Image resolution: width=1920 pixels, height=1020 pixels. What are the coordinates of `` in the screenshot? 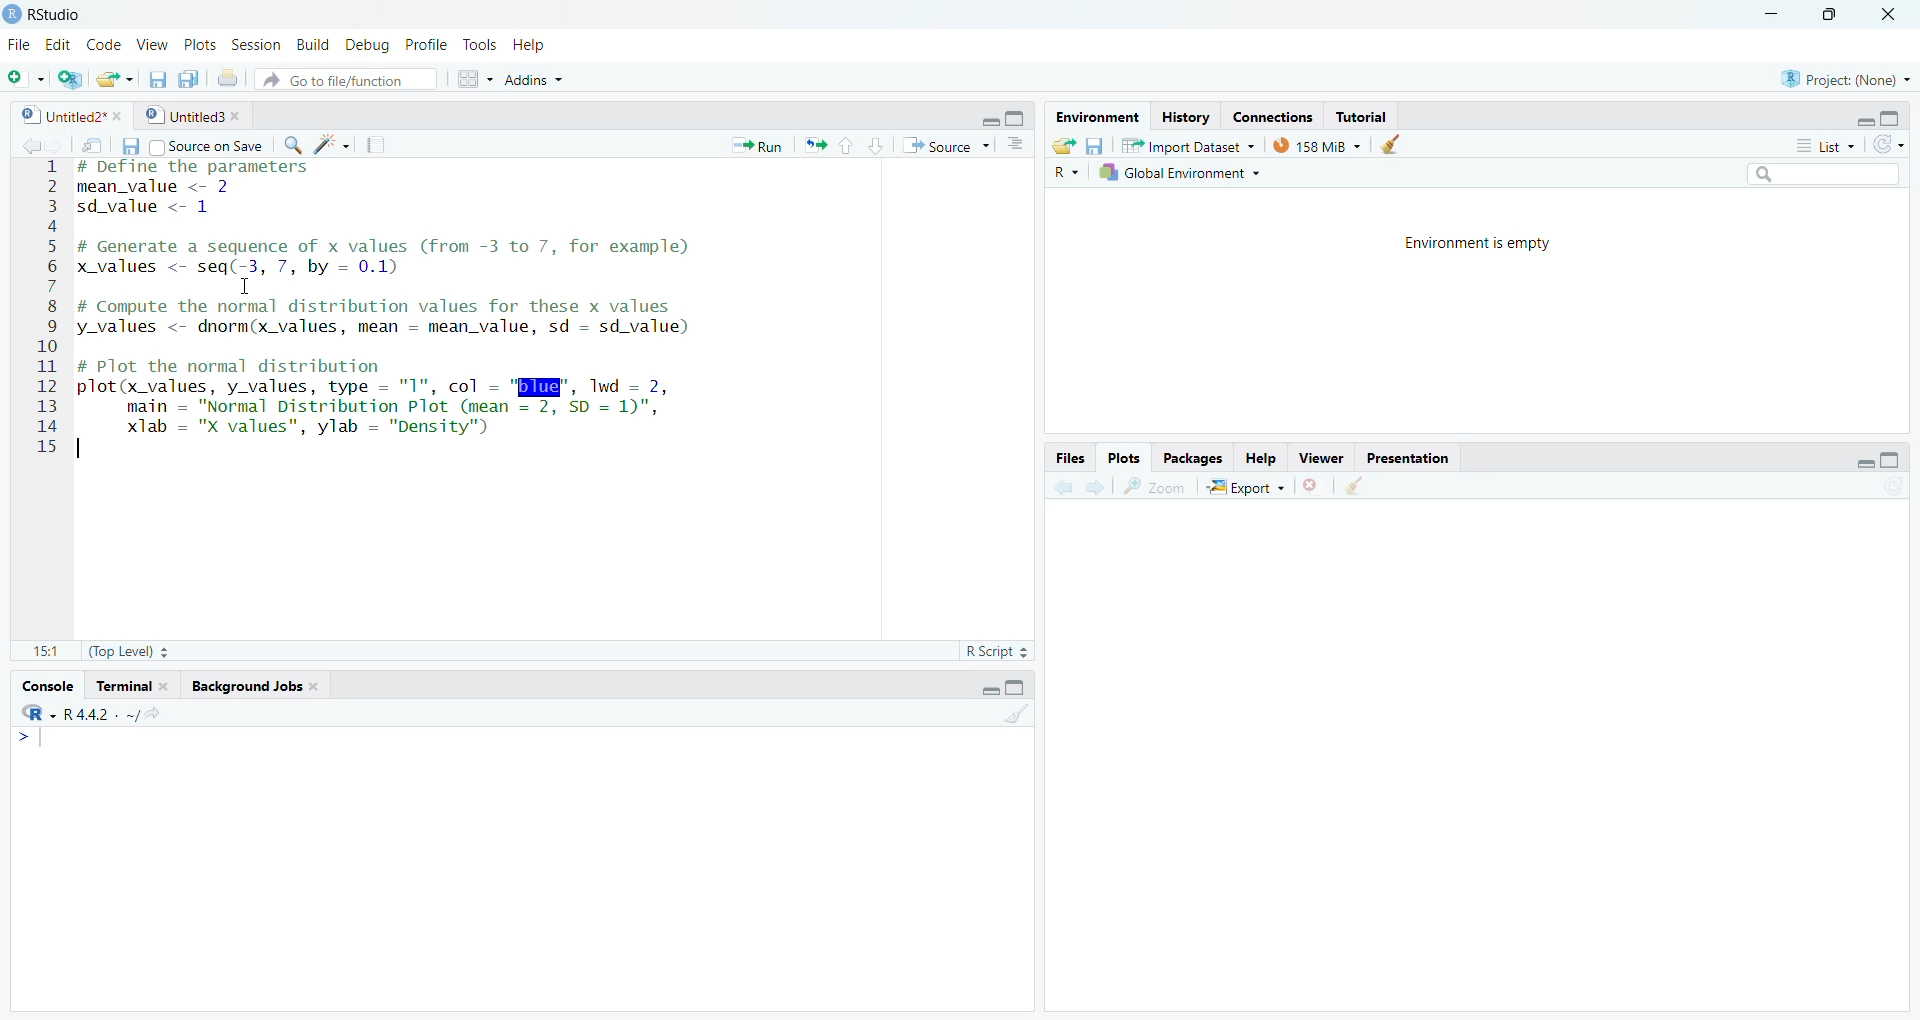 It's located at (1015, 145).